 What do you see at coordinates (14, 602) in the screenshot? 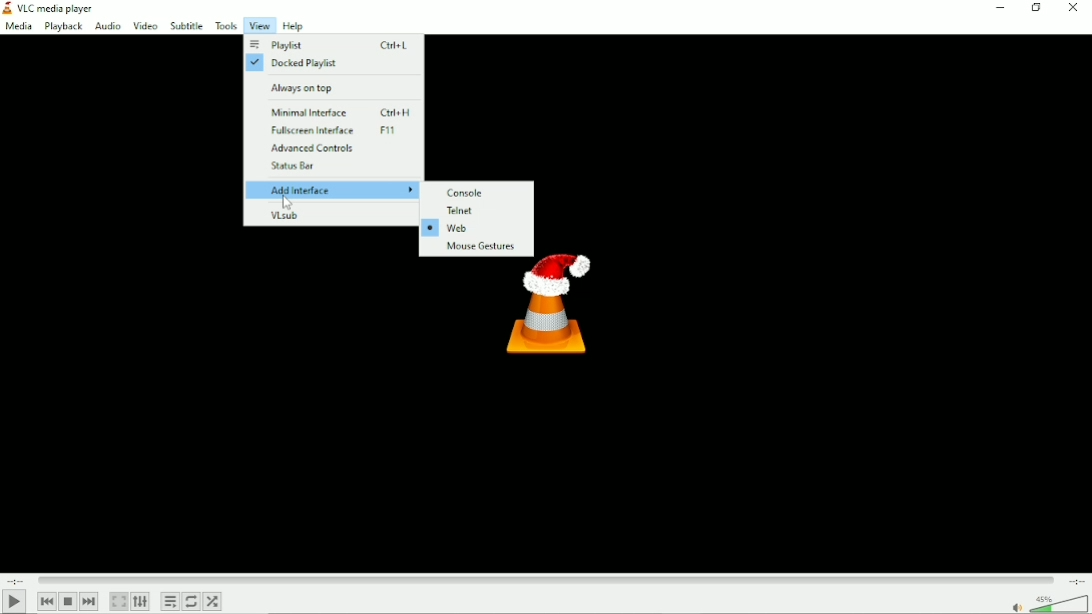
I see `Play` at bounding box center [14, 602].